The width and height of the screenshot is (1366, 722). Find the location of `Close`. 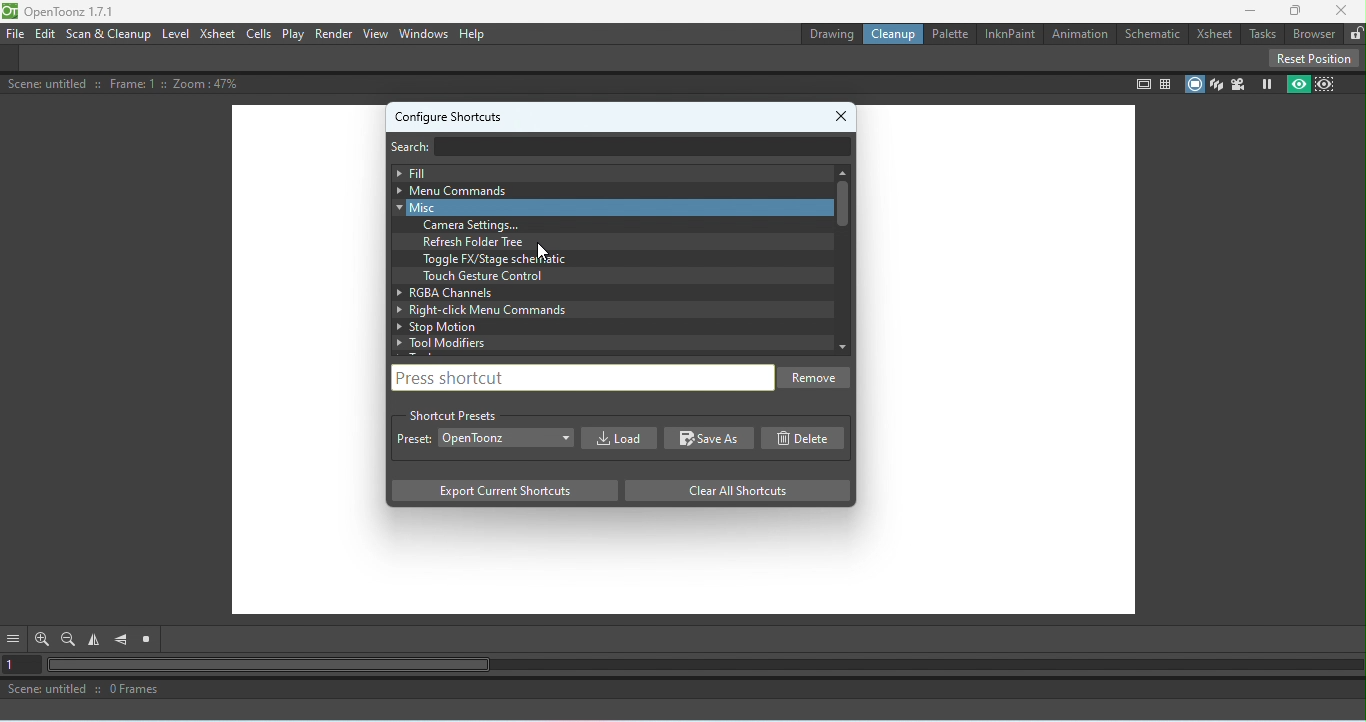

Close is located at coordinates (844, 112).